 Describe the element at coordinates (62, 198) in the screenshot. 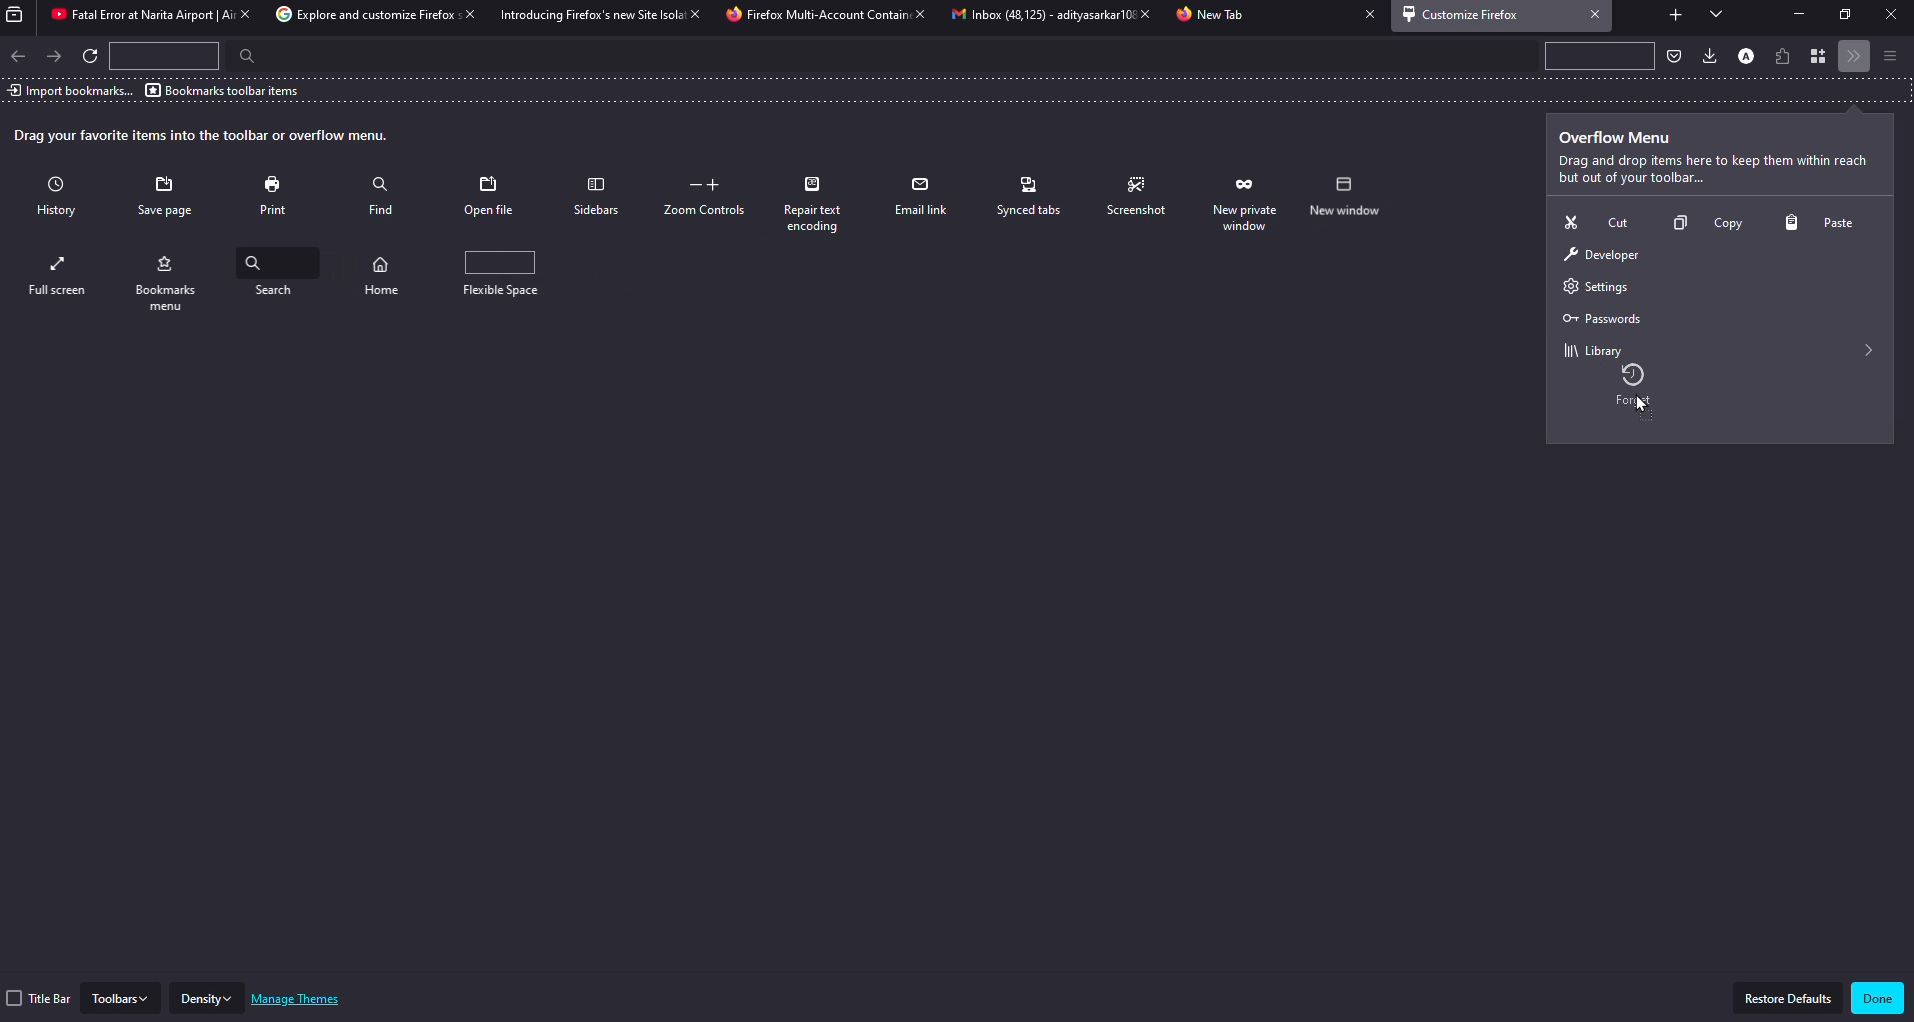

I see `history` at that location.